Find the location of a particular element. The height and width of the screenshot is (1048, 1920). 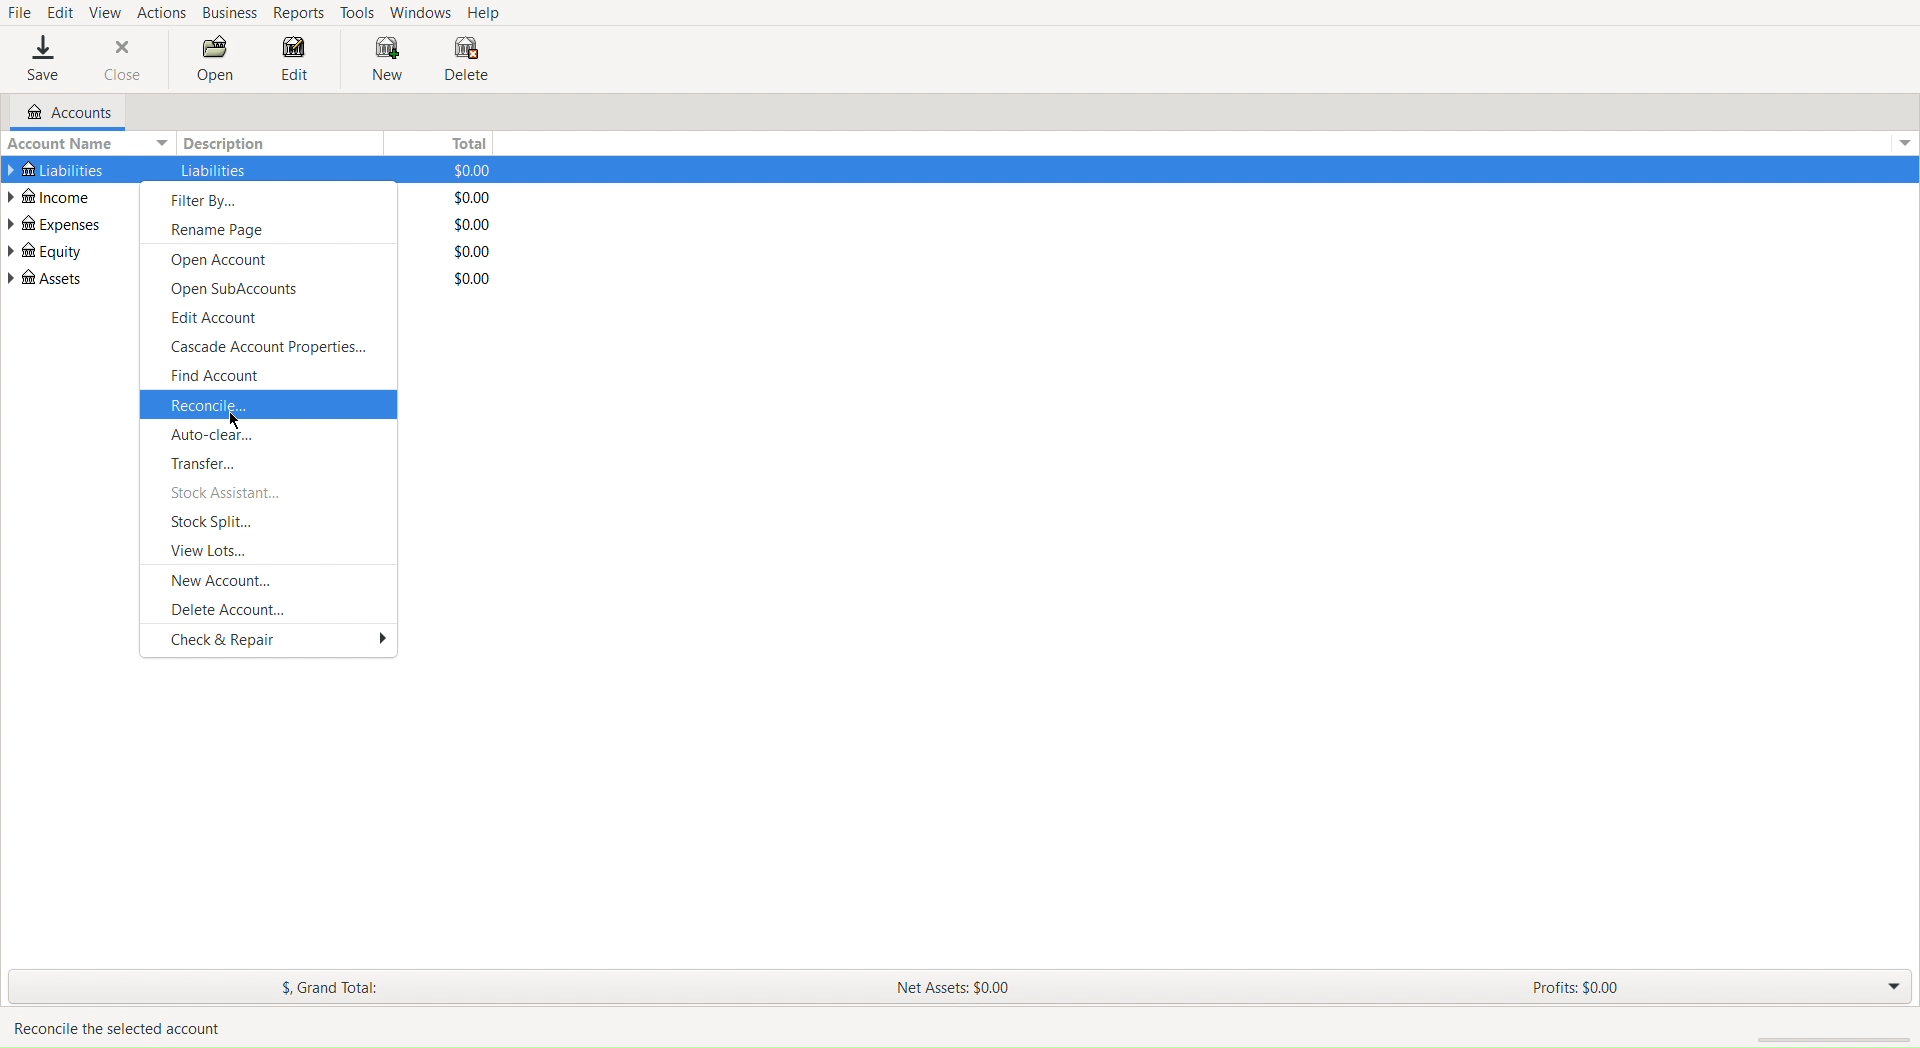

New Assets is located at coordinates (957, 986).